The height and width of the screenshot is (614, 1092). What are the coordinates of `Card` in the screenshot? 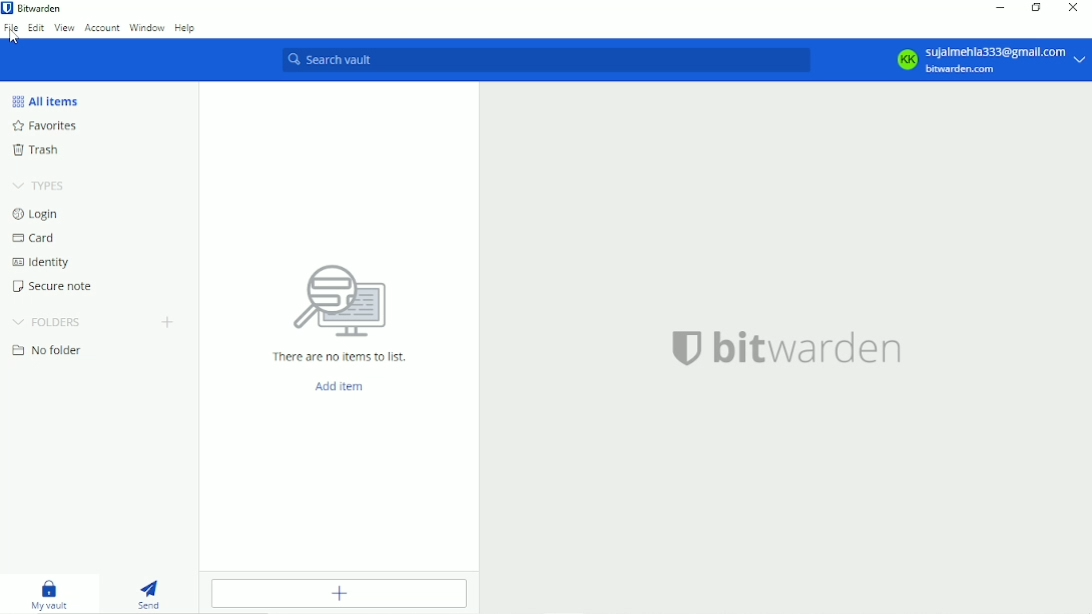 It's located at (35, 238).